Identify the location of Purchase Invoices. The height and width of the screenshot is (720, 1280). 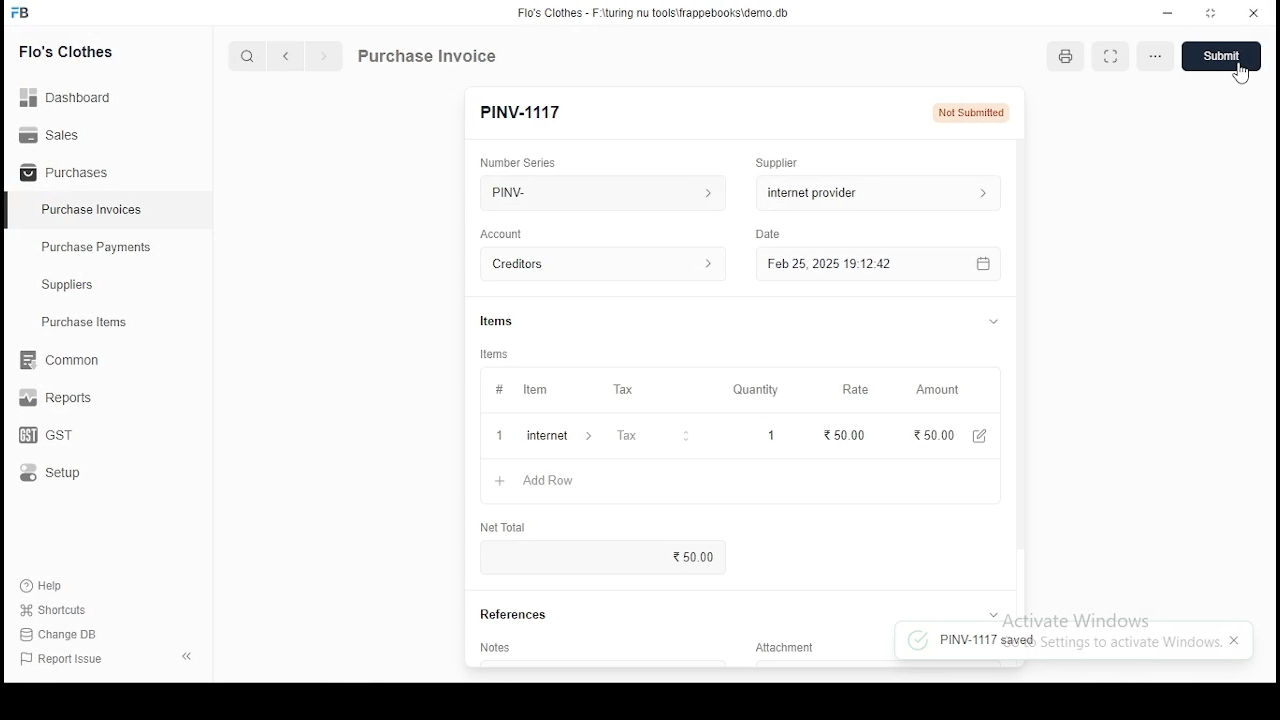
(95, 210).